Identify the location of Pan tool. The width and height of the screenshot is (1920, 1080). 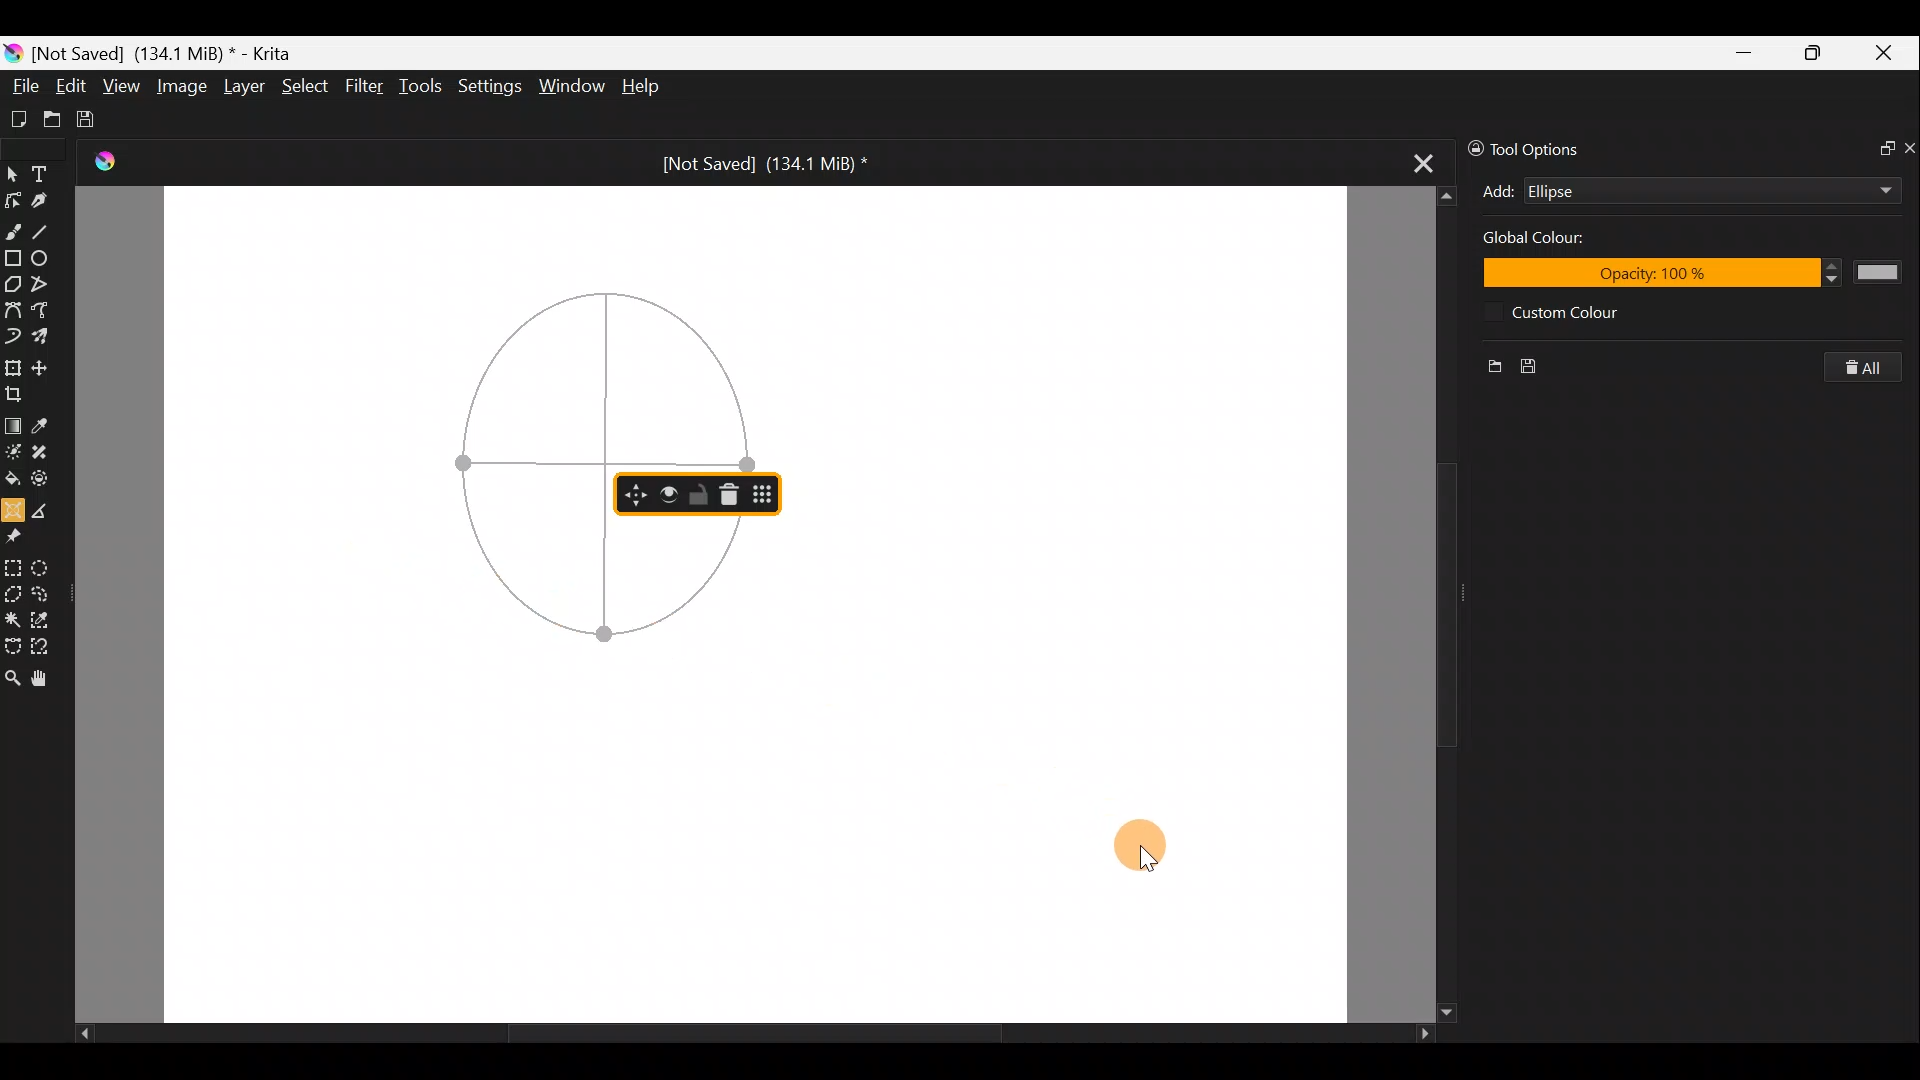
(40, 678).